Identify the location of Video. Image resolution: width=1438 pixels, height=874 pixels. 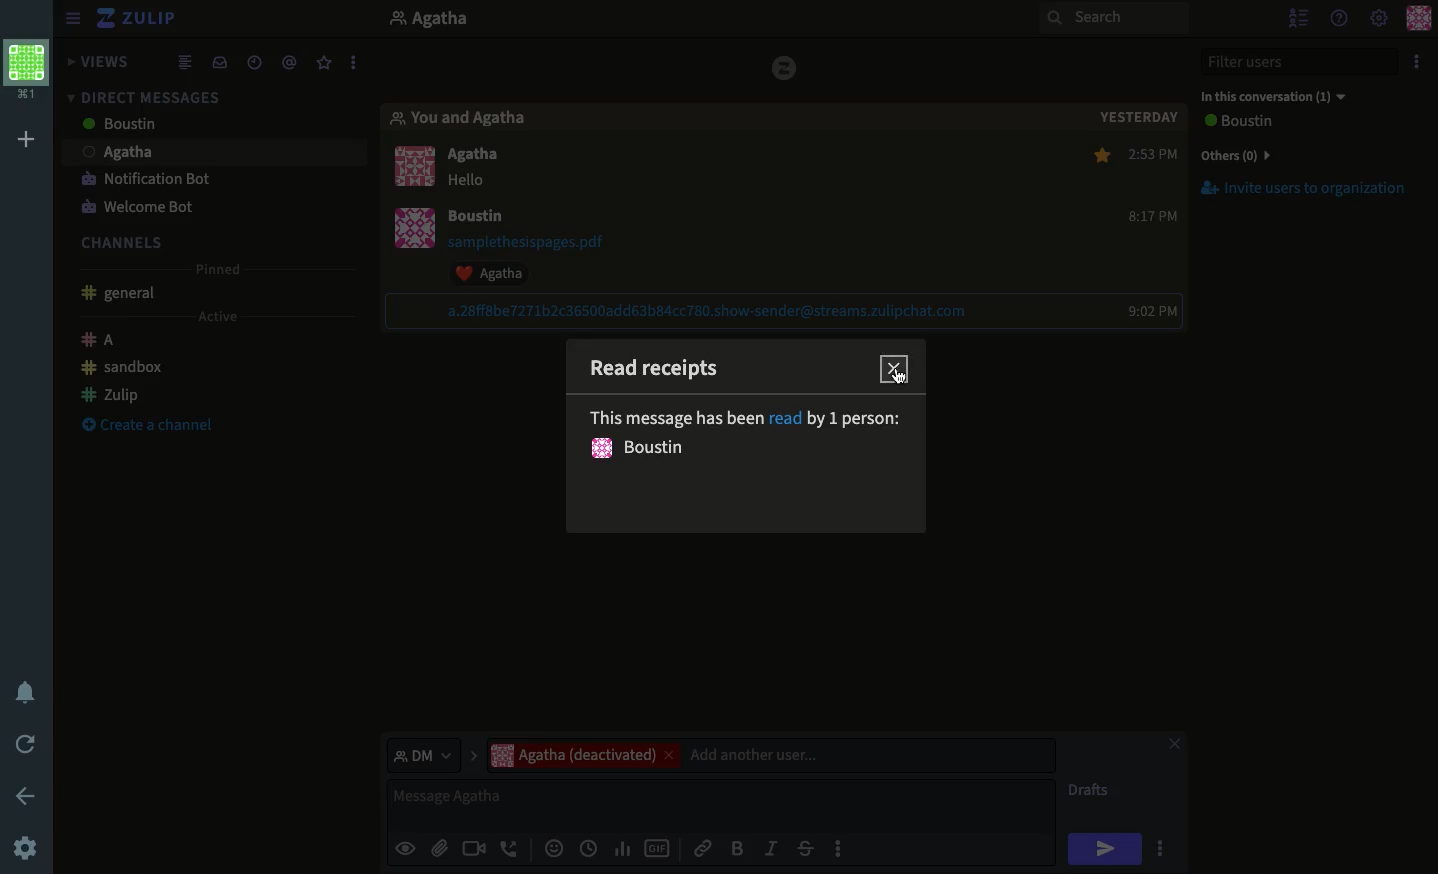
(472, 850).